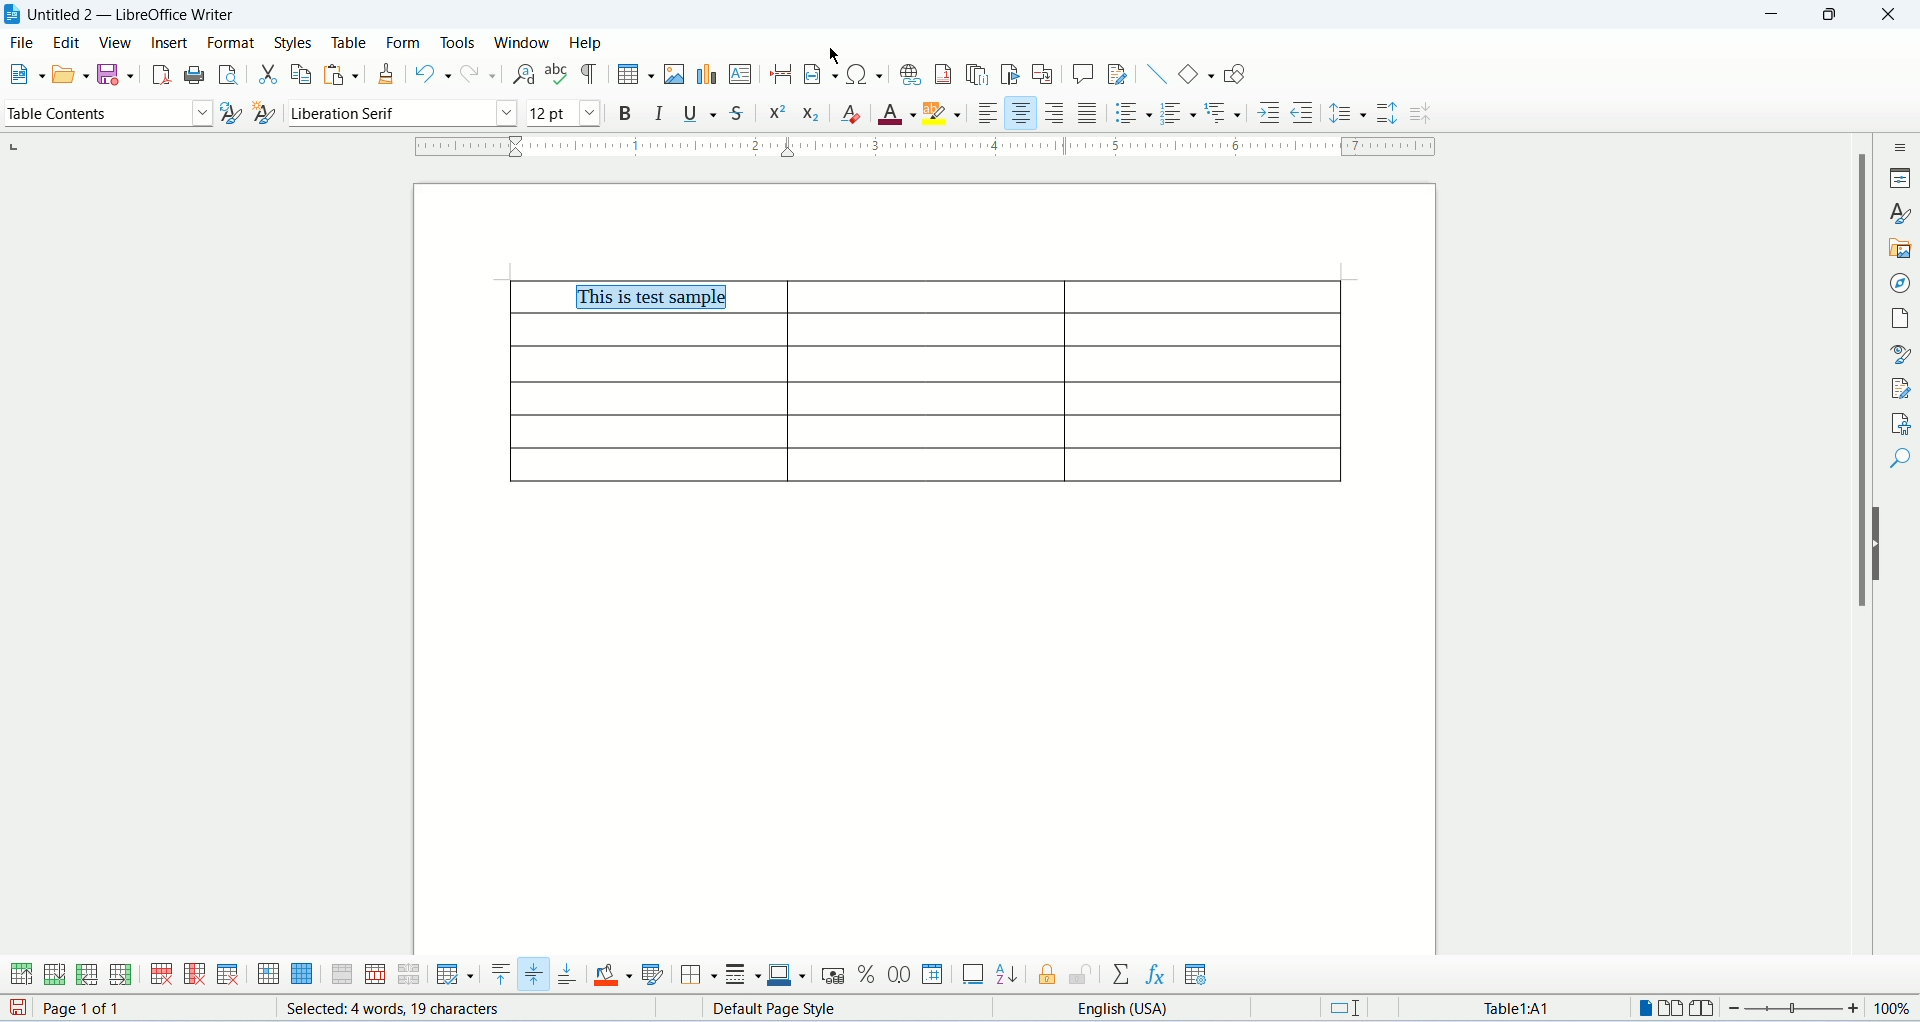 Image resolution: width=1920 pixels, height=1022 pixels. Describe the element at coordinates (649, 299) in the screenshot. I see `center aligned cell` at that location.